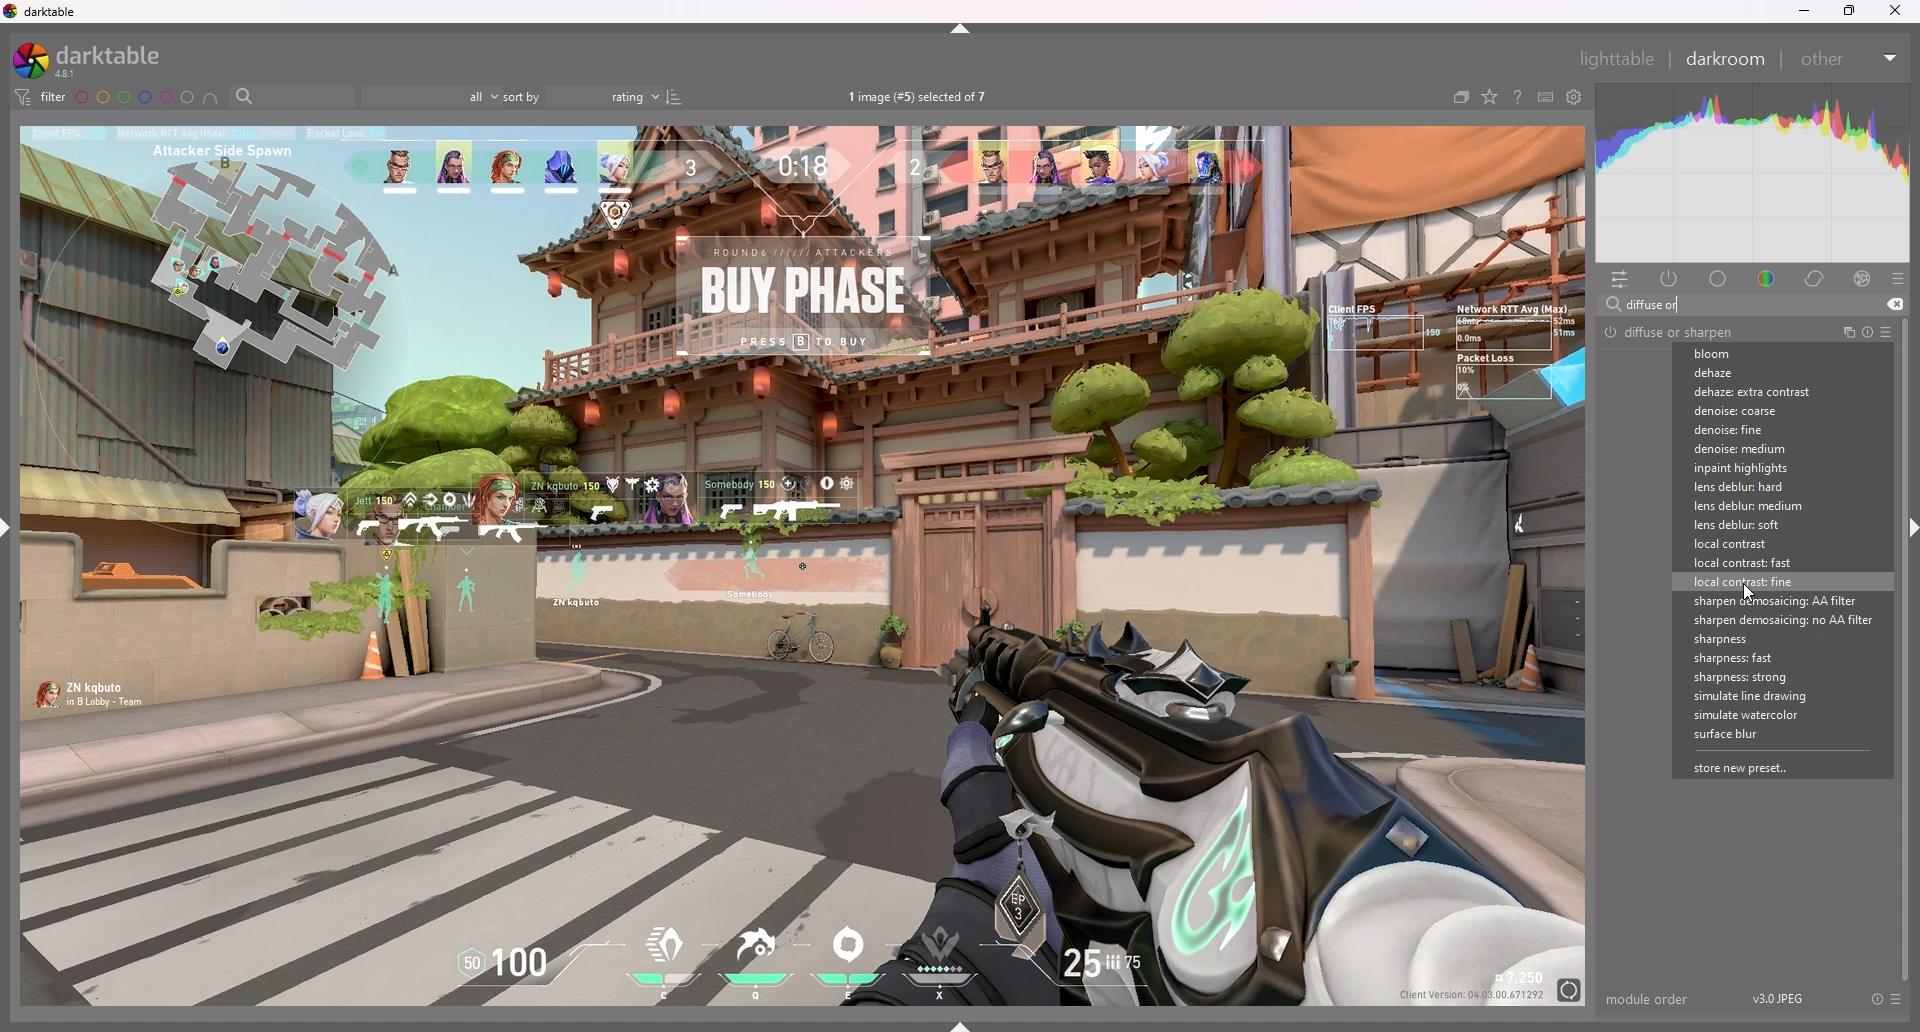 The image size is (1920, 1032). I want to click on photo, so click(805, 565).